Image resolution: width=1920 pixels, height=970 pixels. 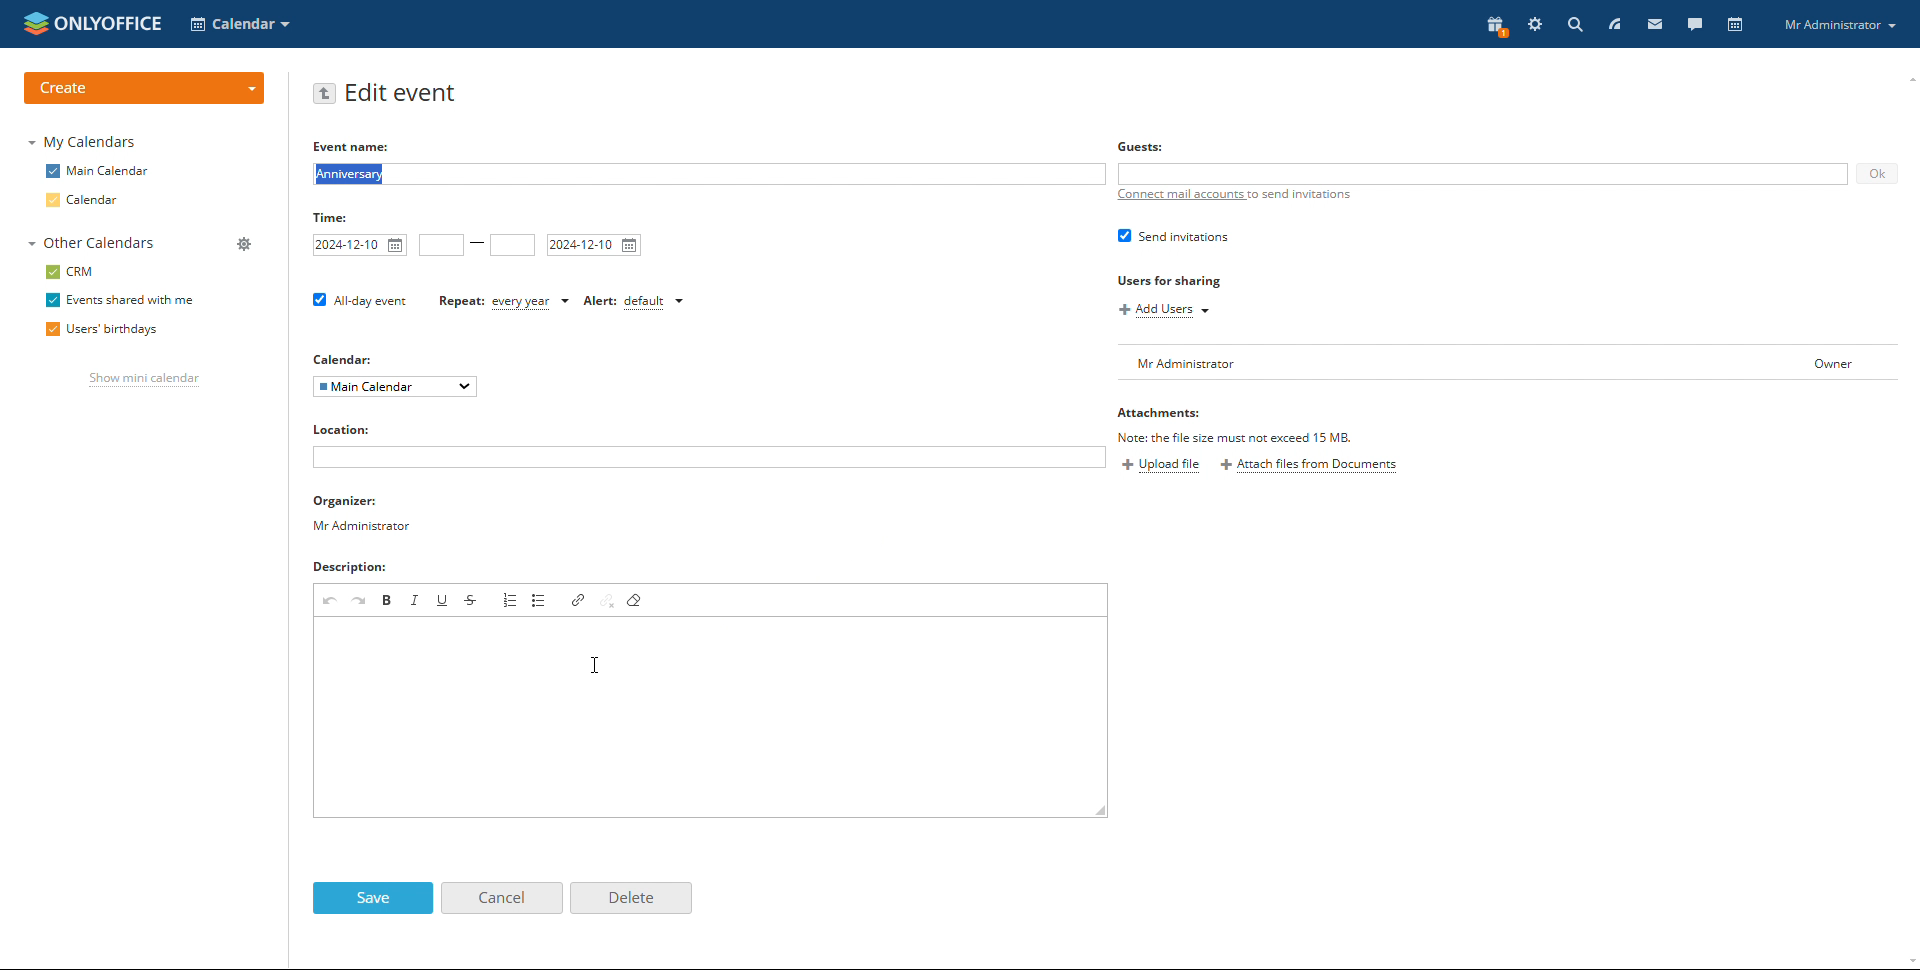 What do you see at coordinates (1269, 438) in the screenshot?
I see `Note: the file size 1` at bounding box center [1269, 438].